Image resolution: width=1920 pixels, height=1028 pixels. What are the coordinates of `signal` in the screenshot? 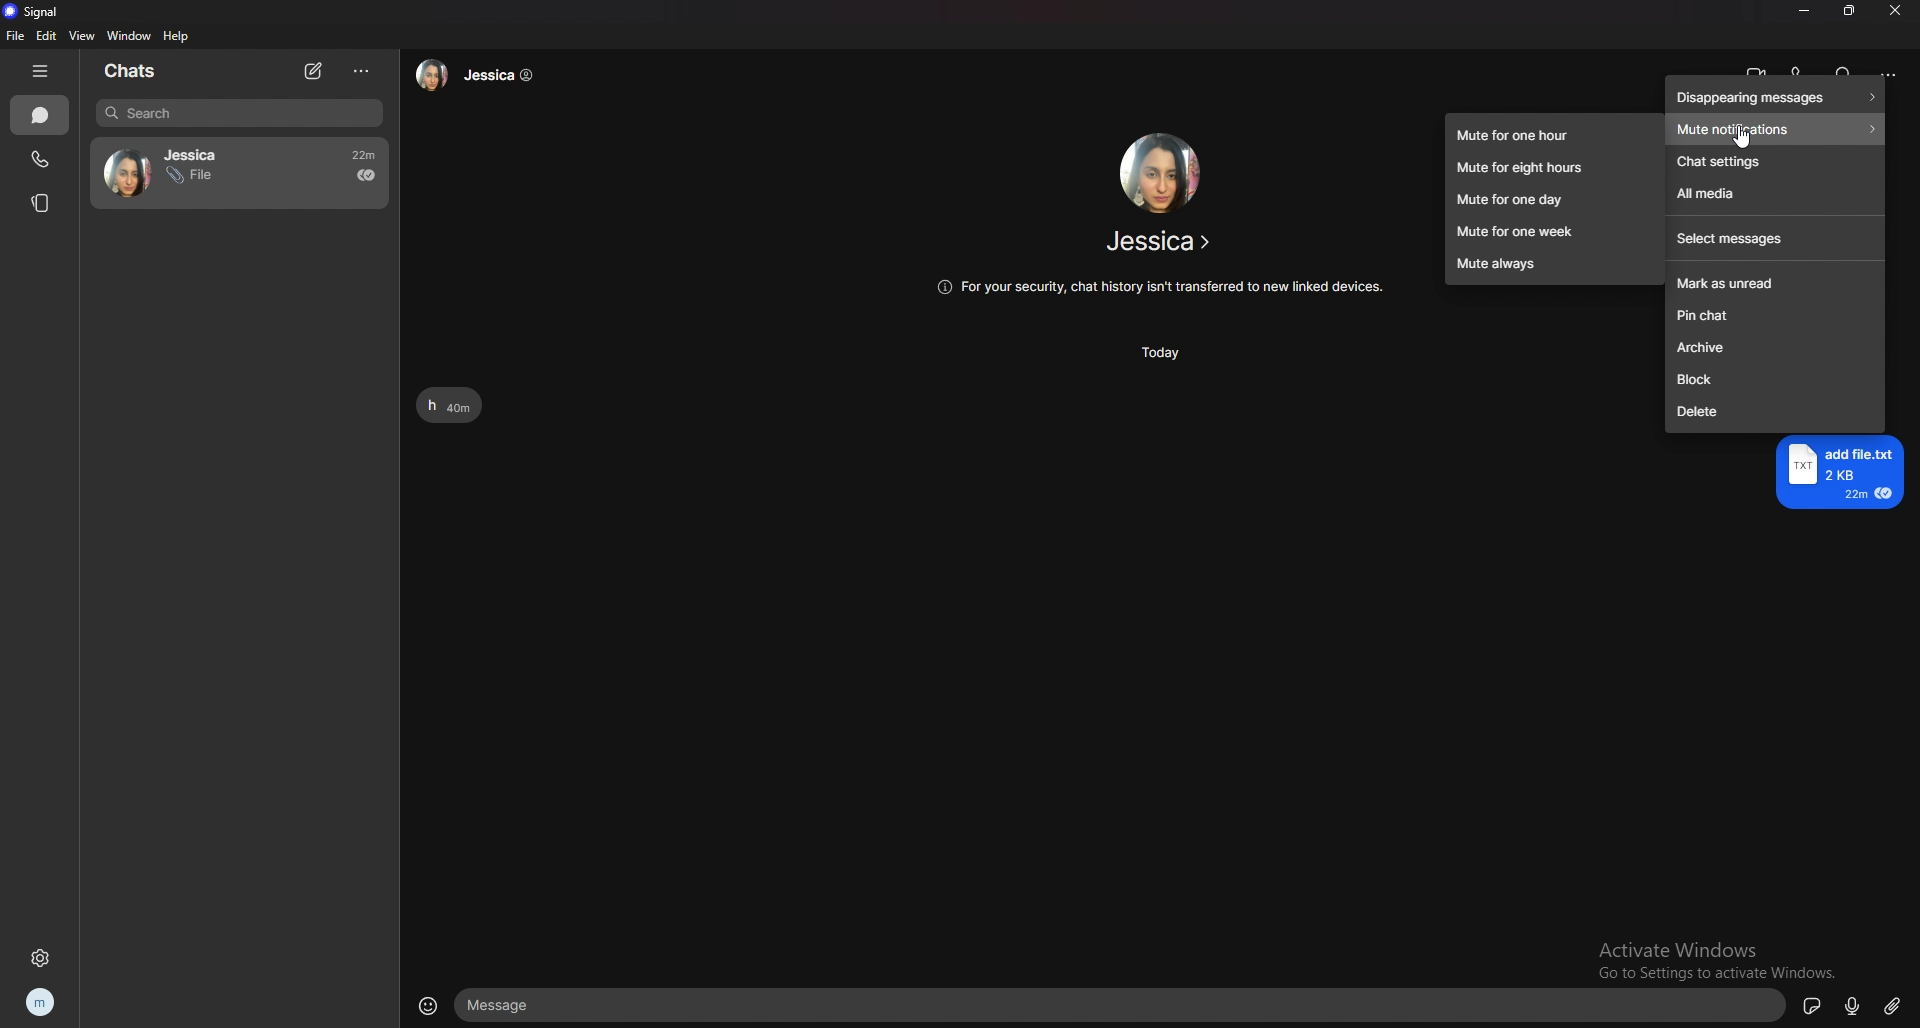 It's located at (34, 11).